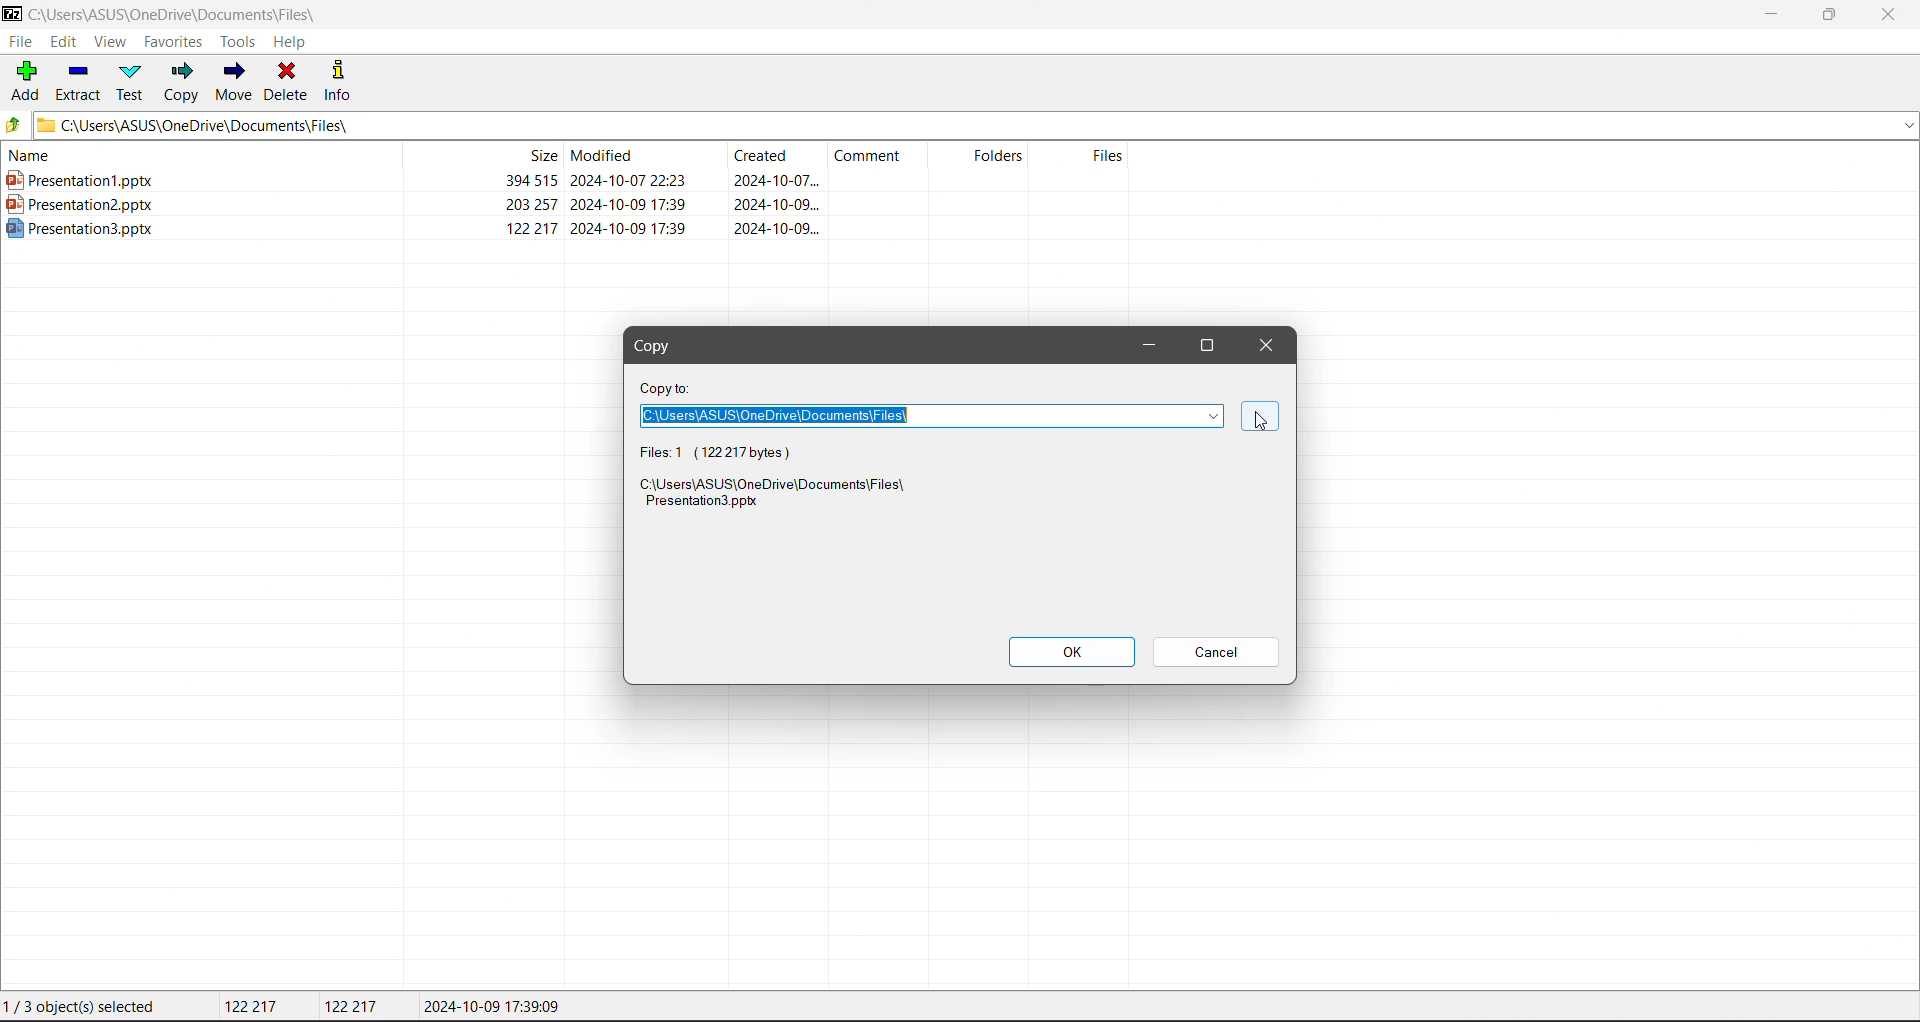  Describe the element at coordinates (1830, 13) in the screenshot. I see `Restore Down` at that location.